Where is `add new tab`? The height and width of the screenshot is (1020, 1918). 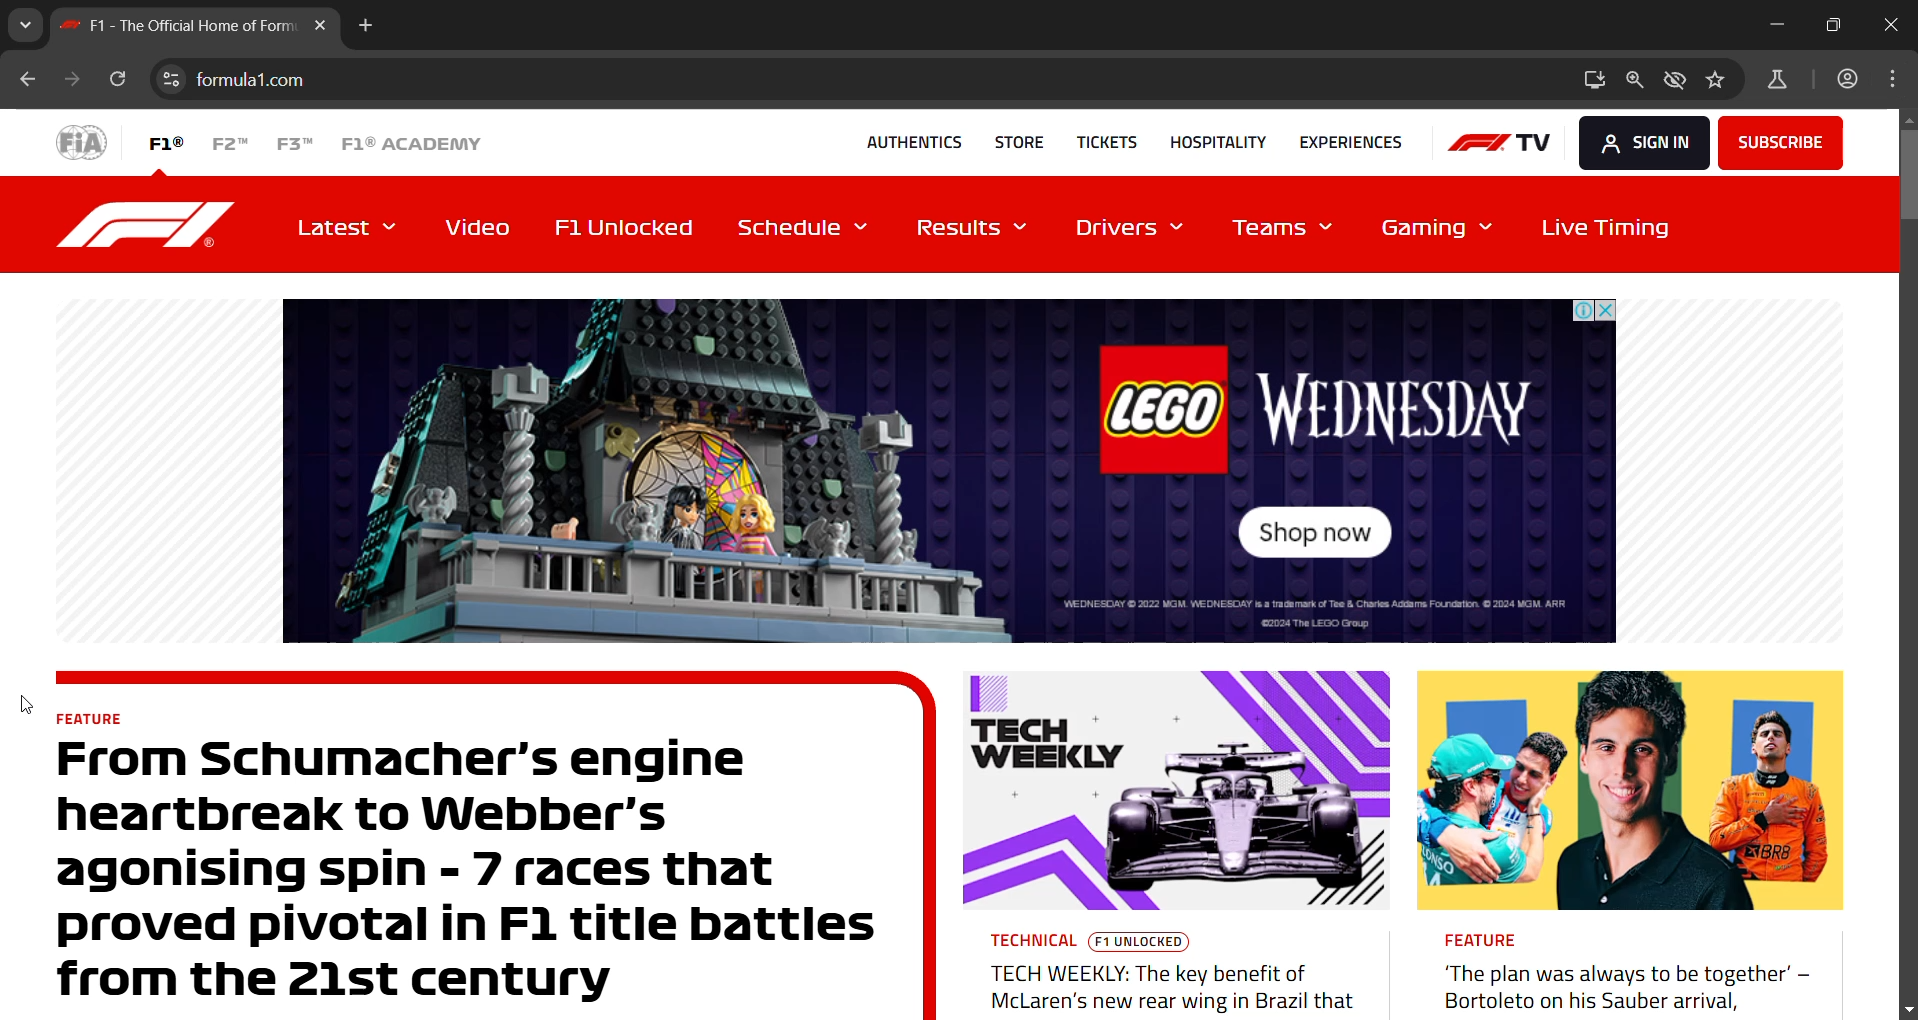
add new tab is located at coordinates (367, 30).